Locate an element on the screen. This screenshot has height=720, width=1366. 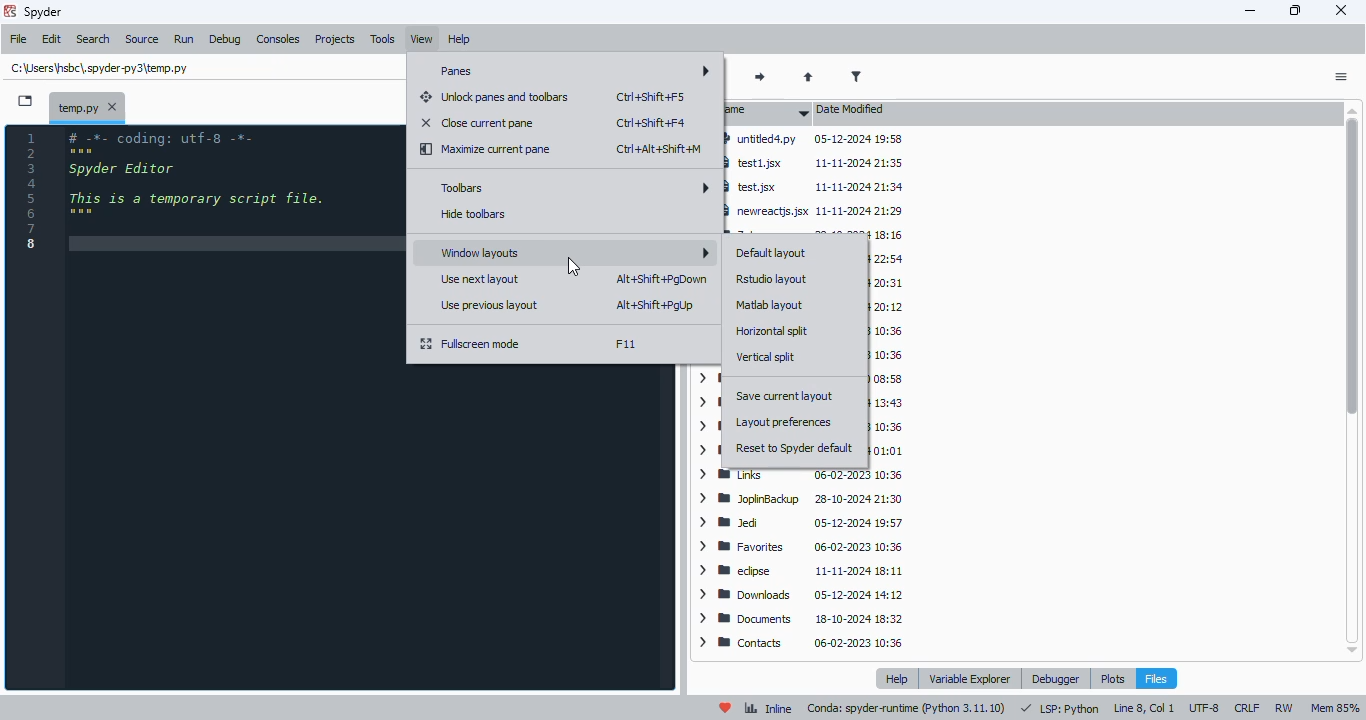
shortcut for fullscreen mode is located at coordinates (626, 344).